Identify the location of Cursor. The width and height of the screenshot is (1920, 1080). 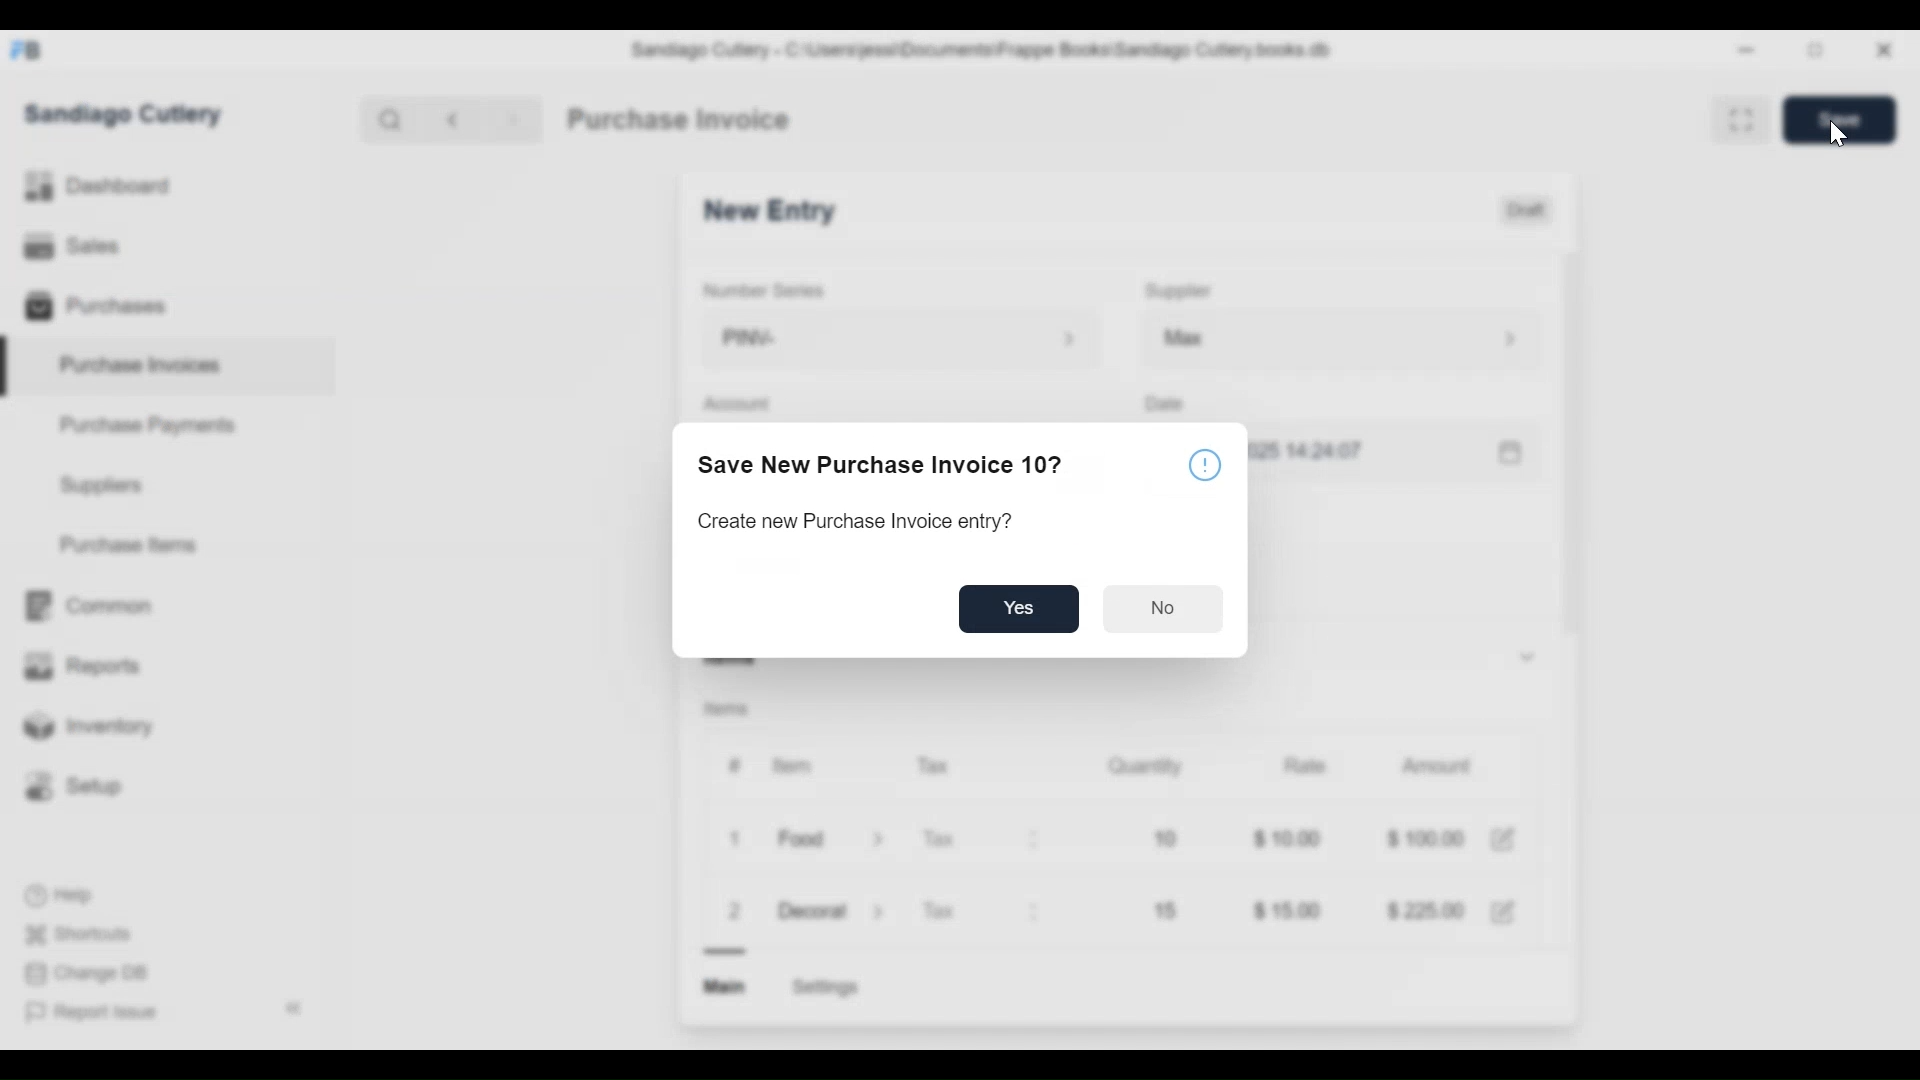
(1837, 134).